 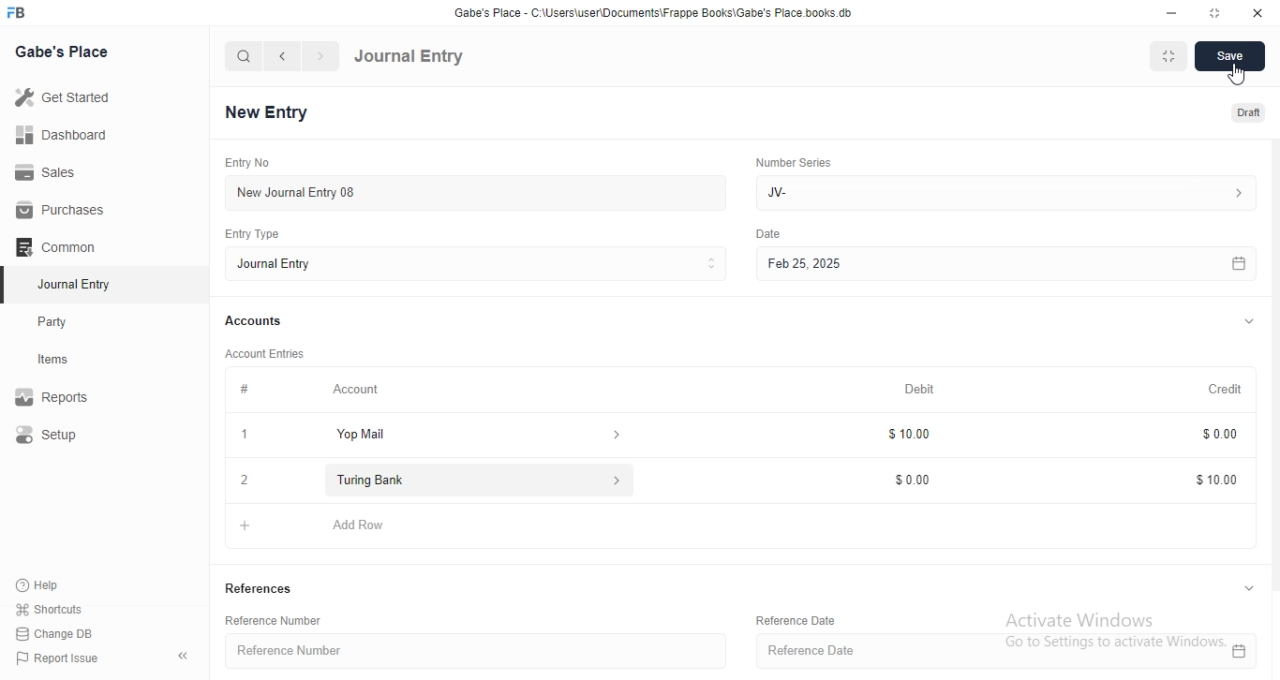 What do you see at coordinates (67, 658) in the screenshot?
I see `Report Issue` at bounding box center [67, 658].